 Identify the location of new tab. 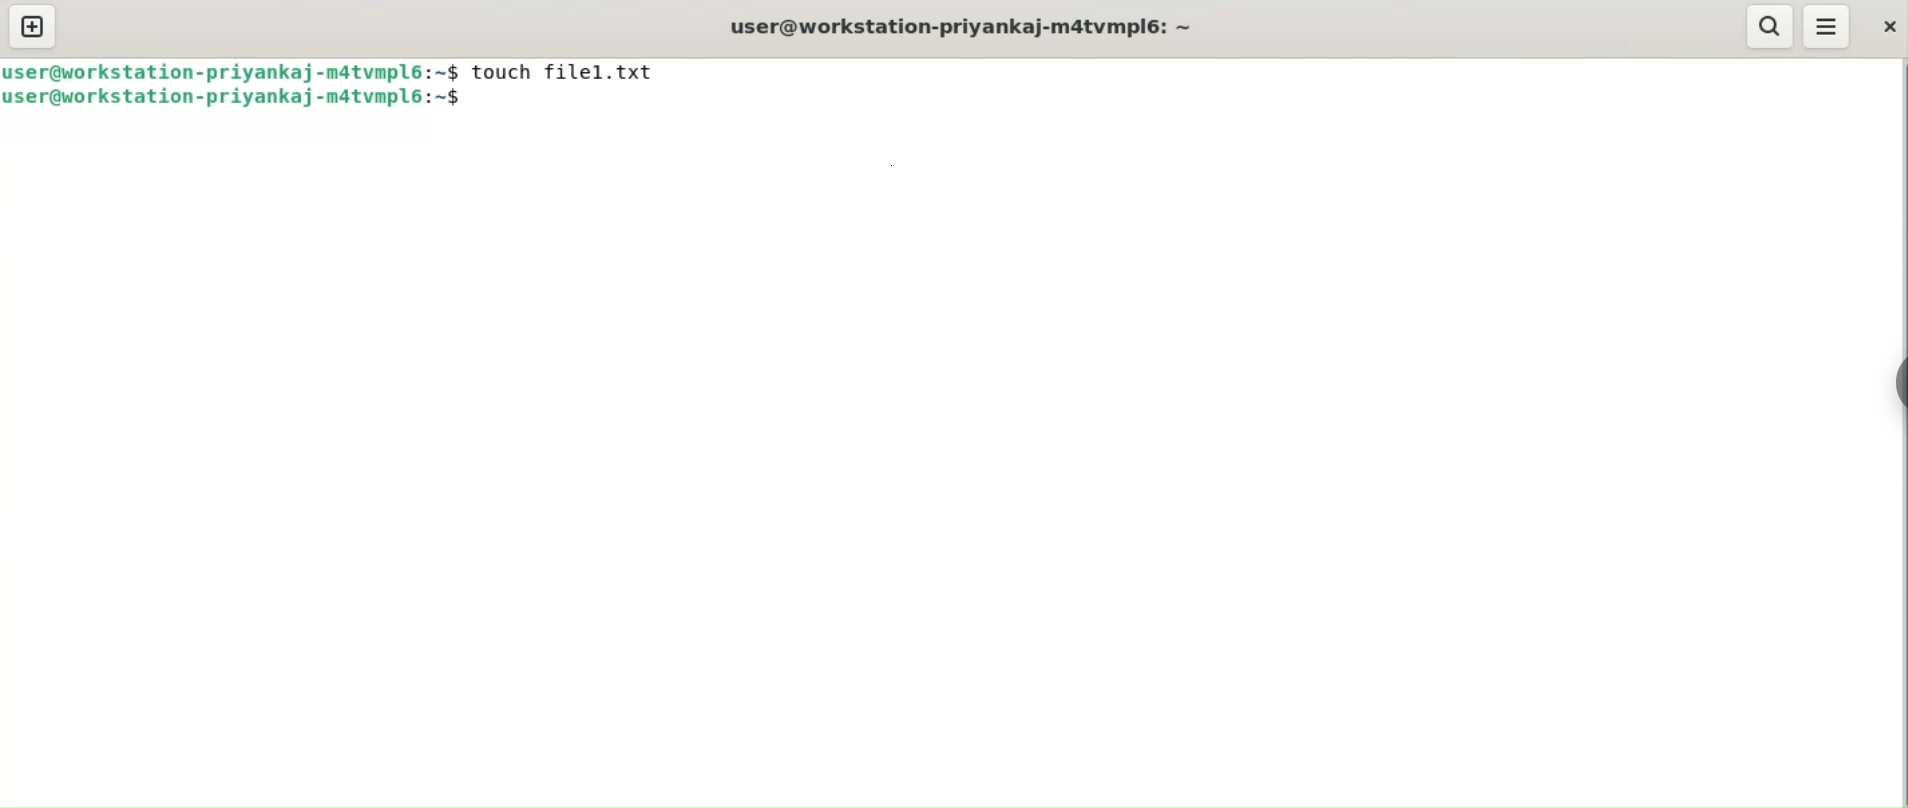
(34, 25).